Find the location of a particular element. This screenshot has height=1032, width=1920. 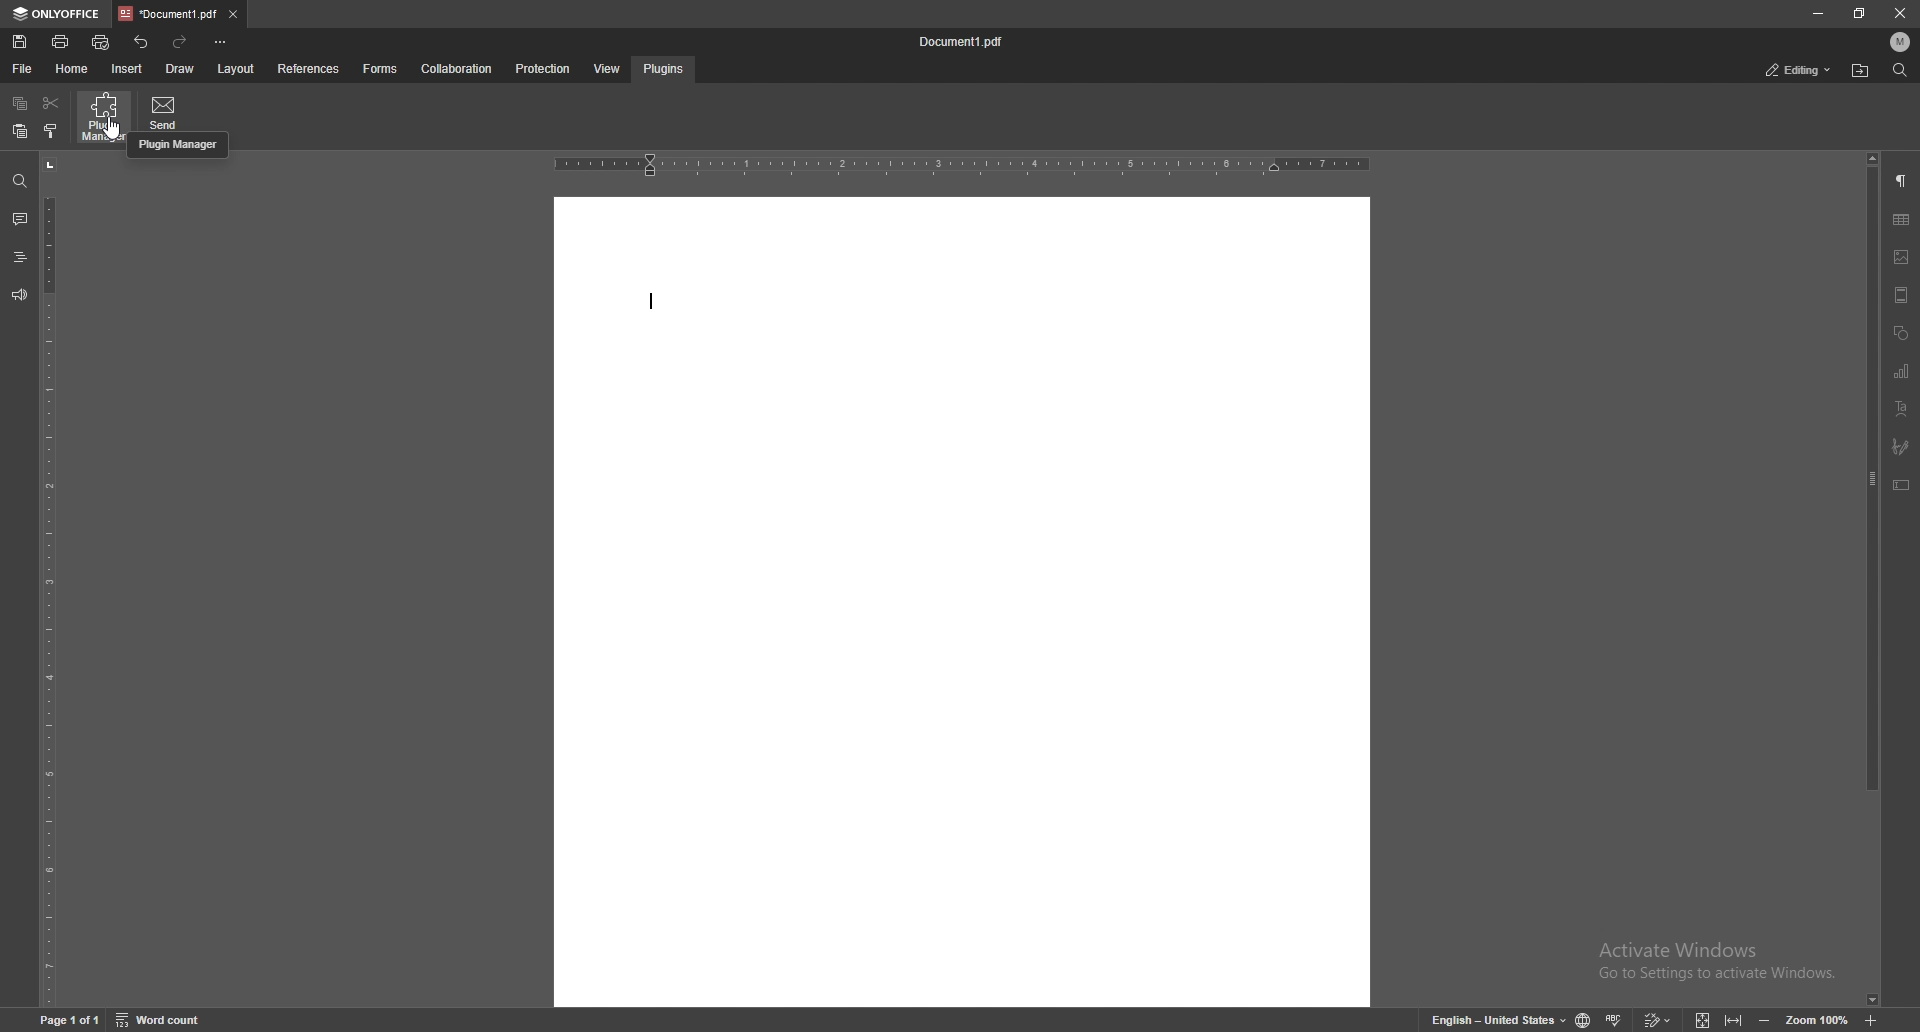

vertical scale is located at coordinates (49, 581).